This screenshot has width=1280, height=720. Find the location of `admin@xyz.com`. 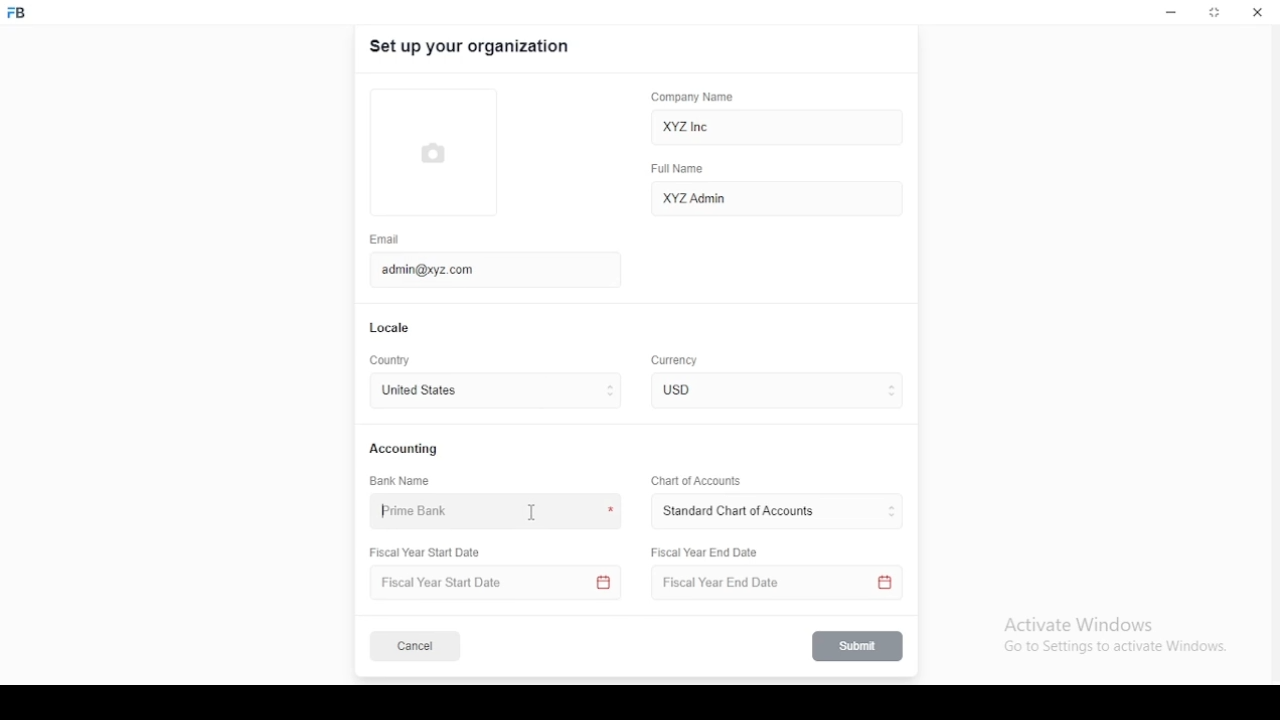

admin@xyz.com is located at coordinates (485, 268).